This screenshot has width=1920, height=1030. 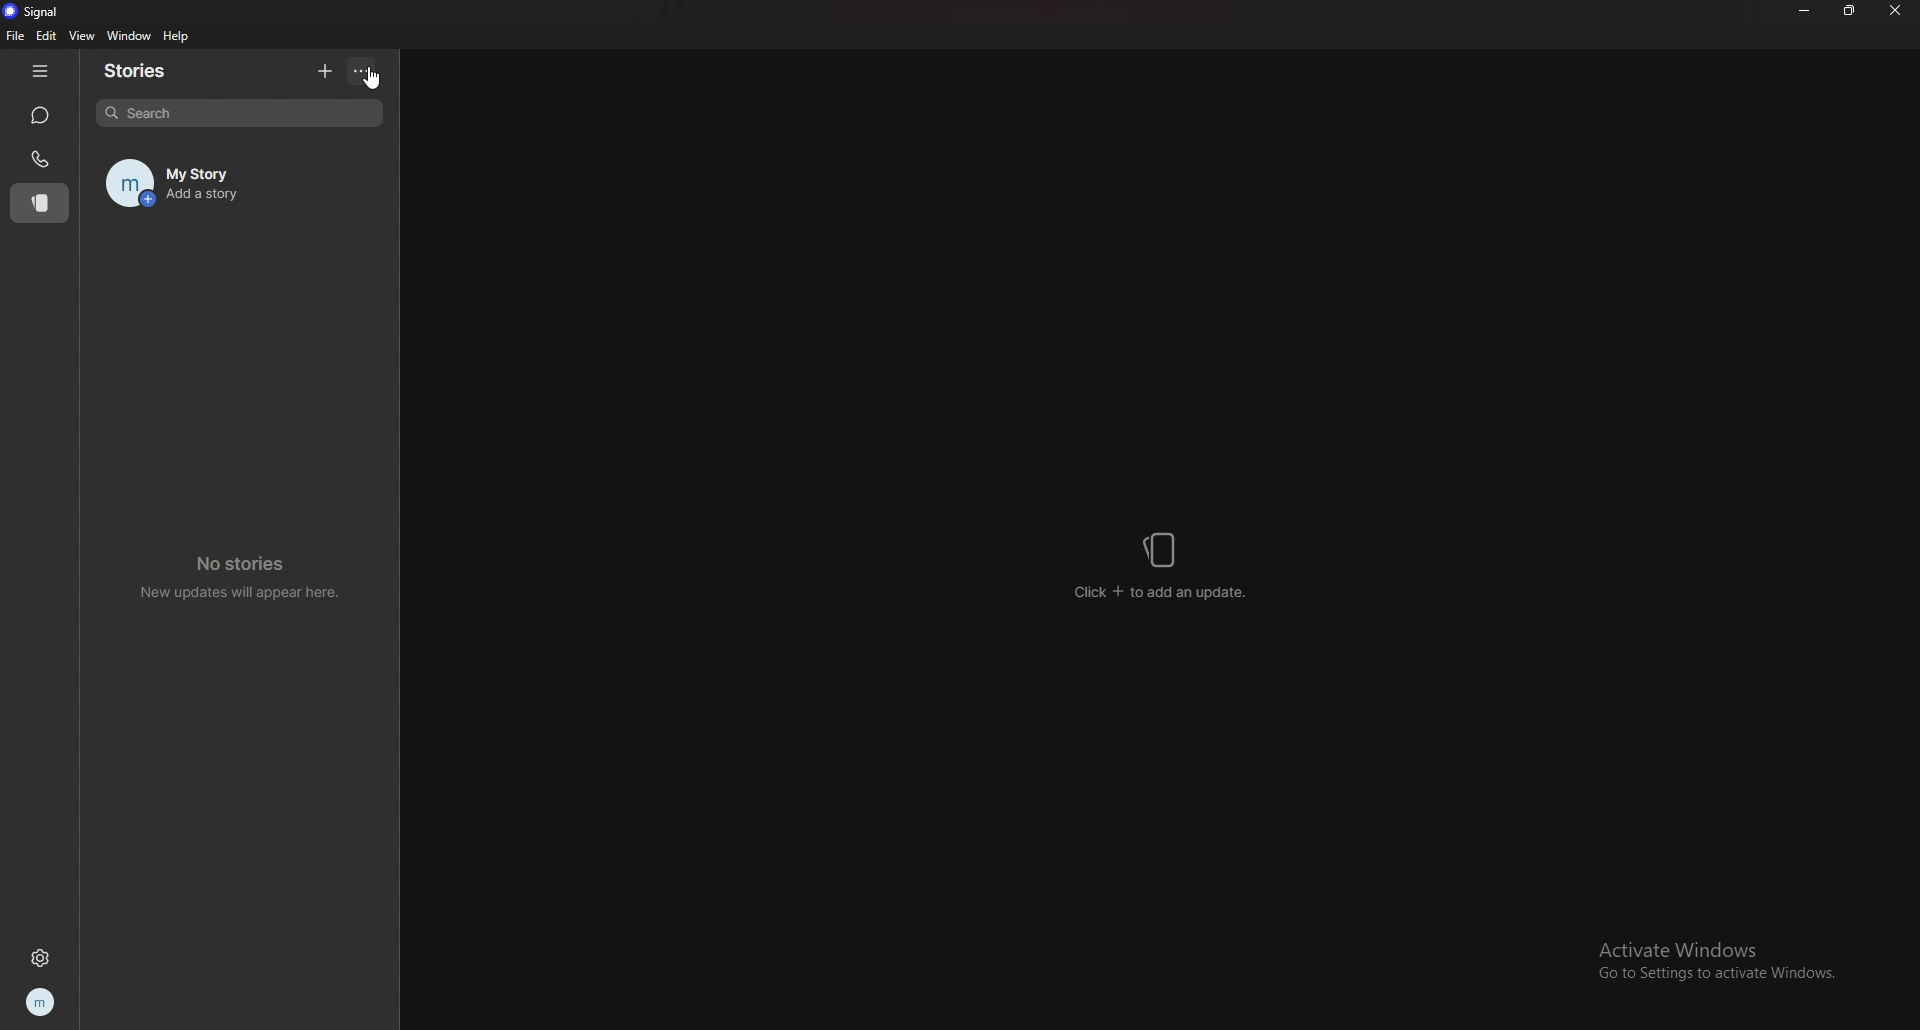 I want to click on add story, so click(x=325, y=71).